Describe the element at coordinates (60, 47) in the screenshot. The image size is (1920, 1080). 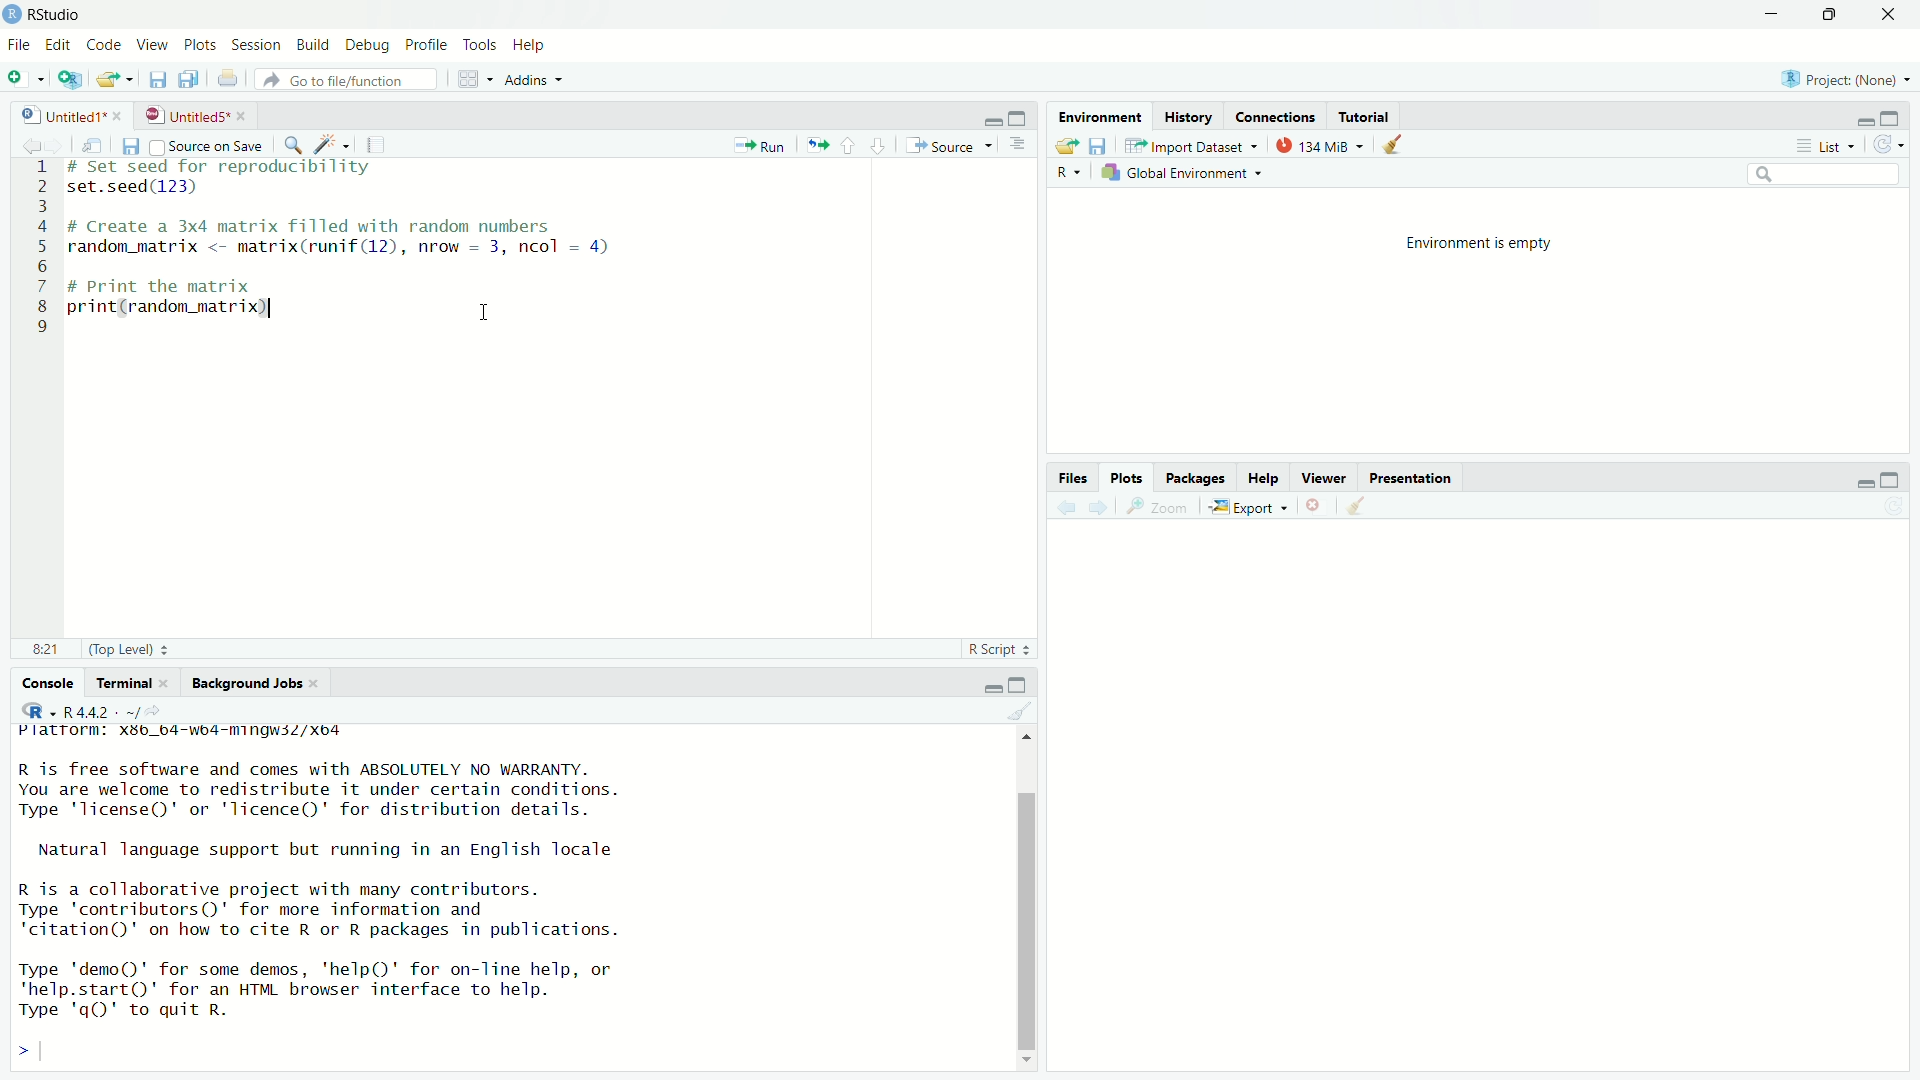
I see `Edit` at that location.